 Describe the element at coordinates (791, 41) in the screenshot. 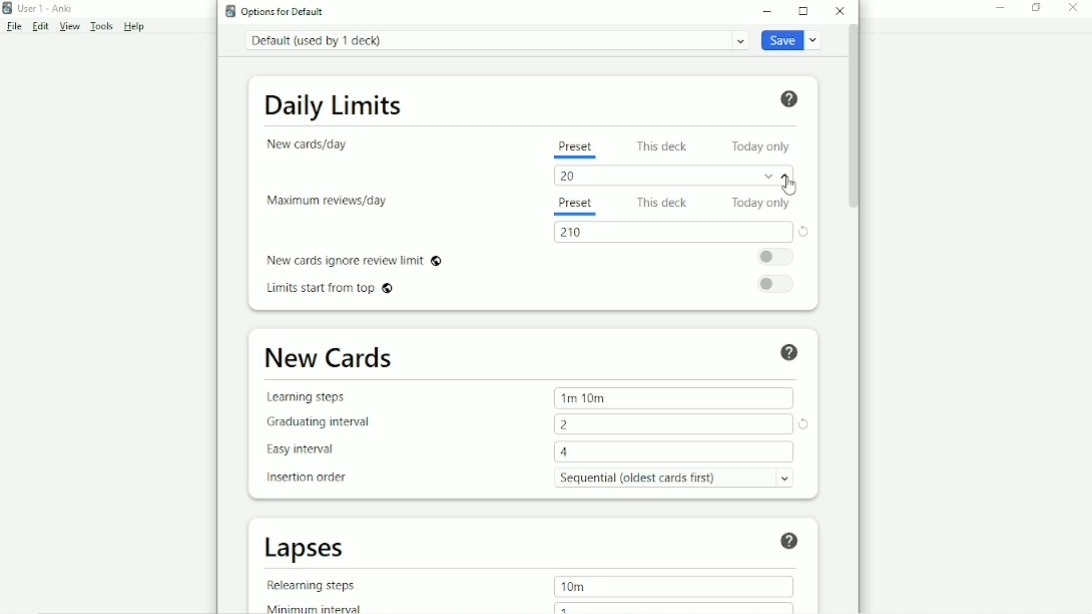

I see `Save` at that location.